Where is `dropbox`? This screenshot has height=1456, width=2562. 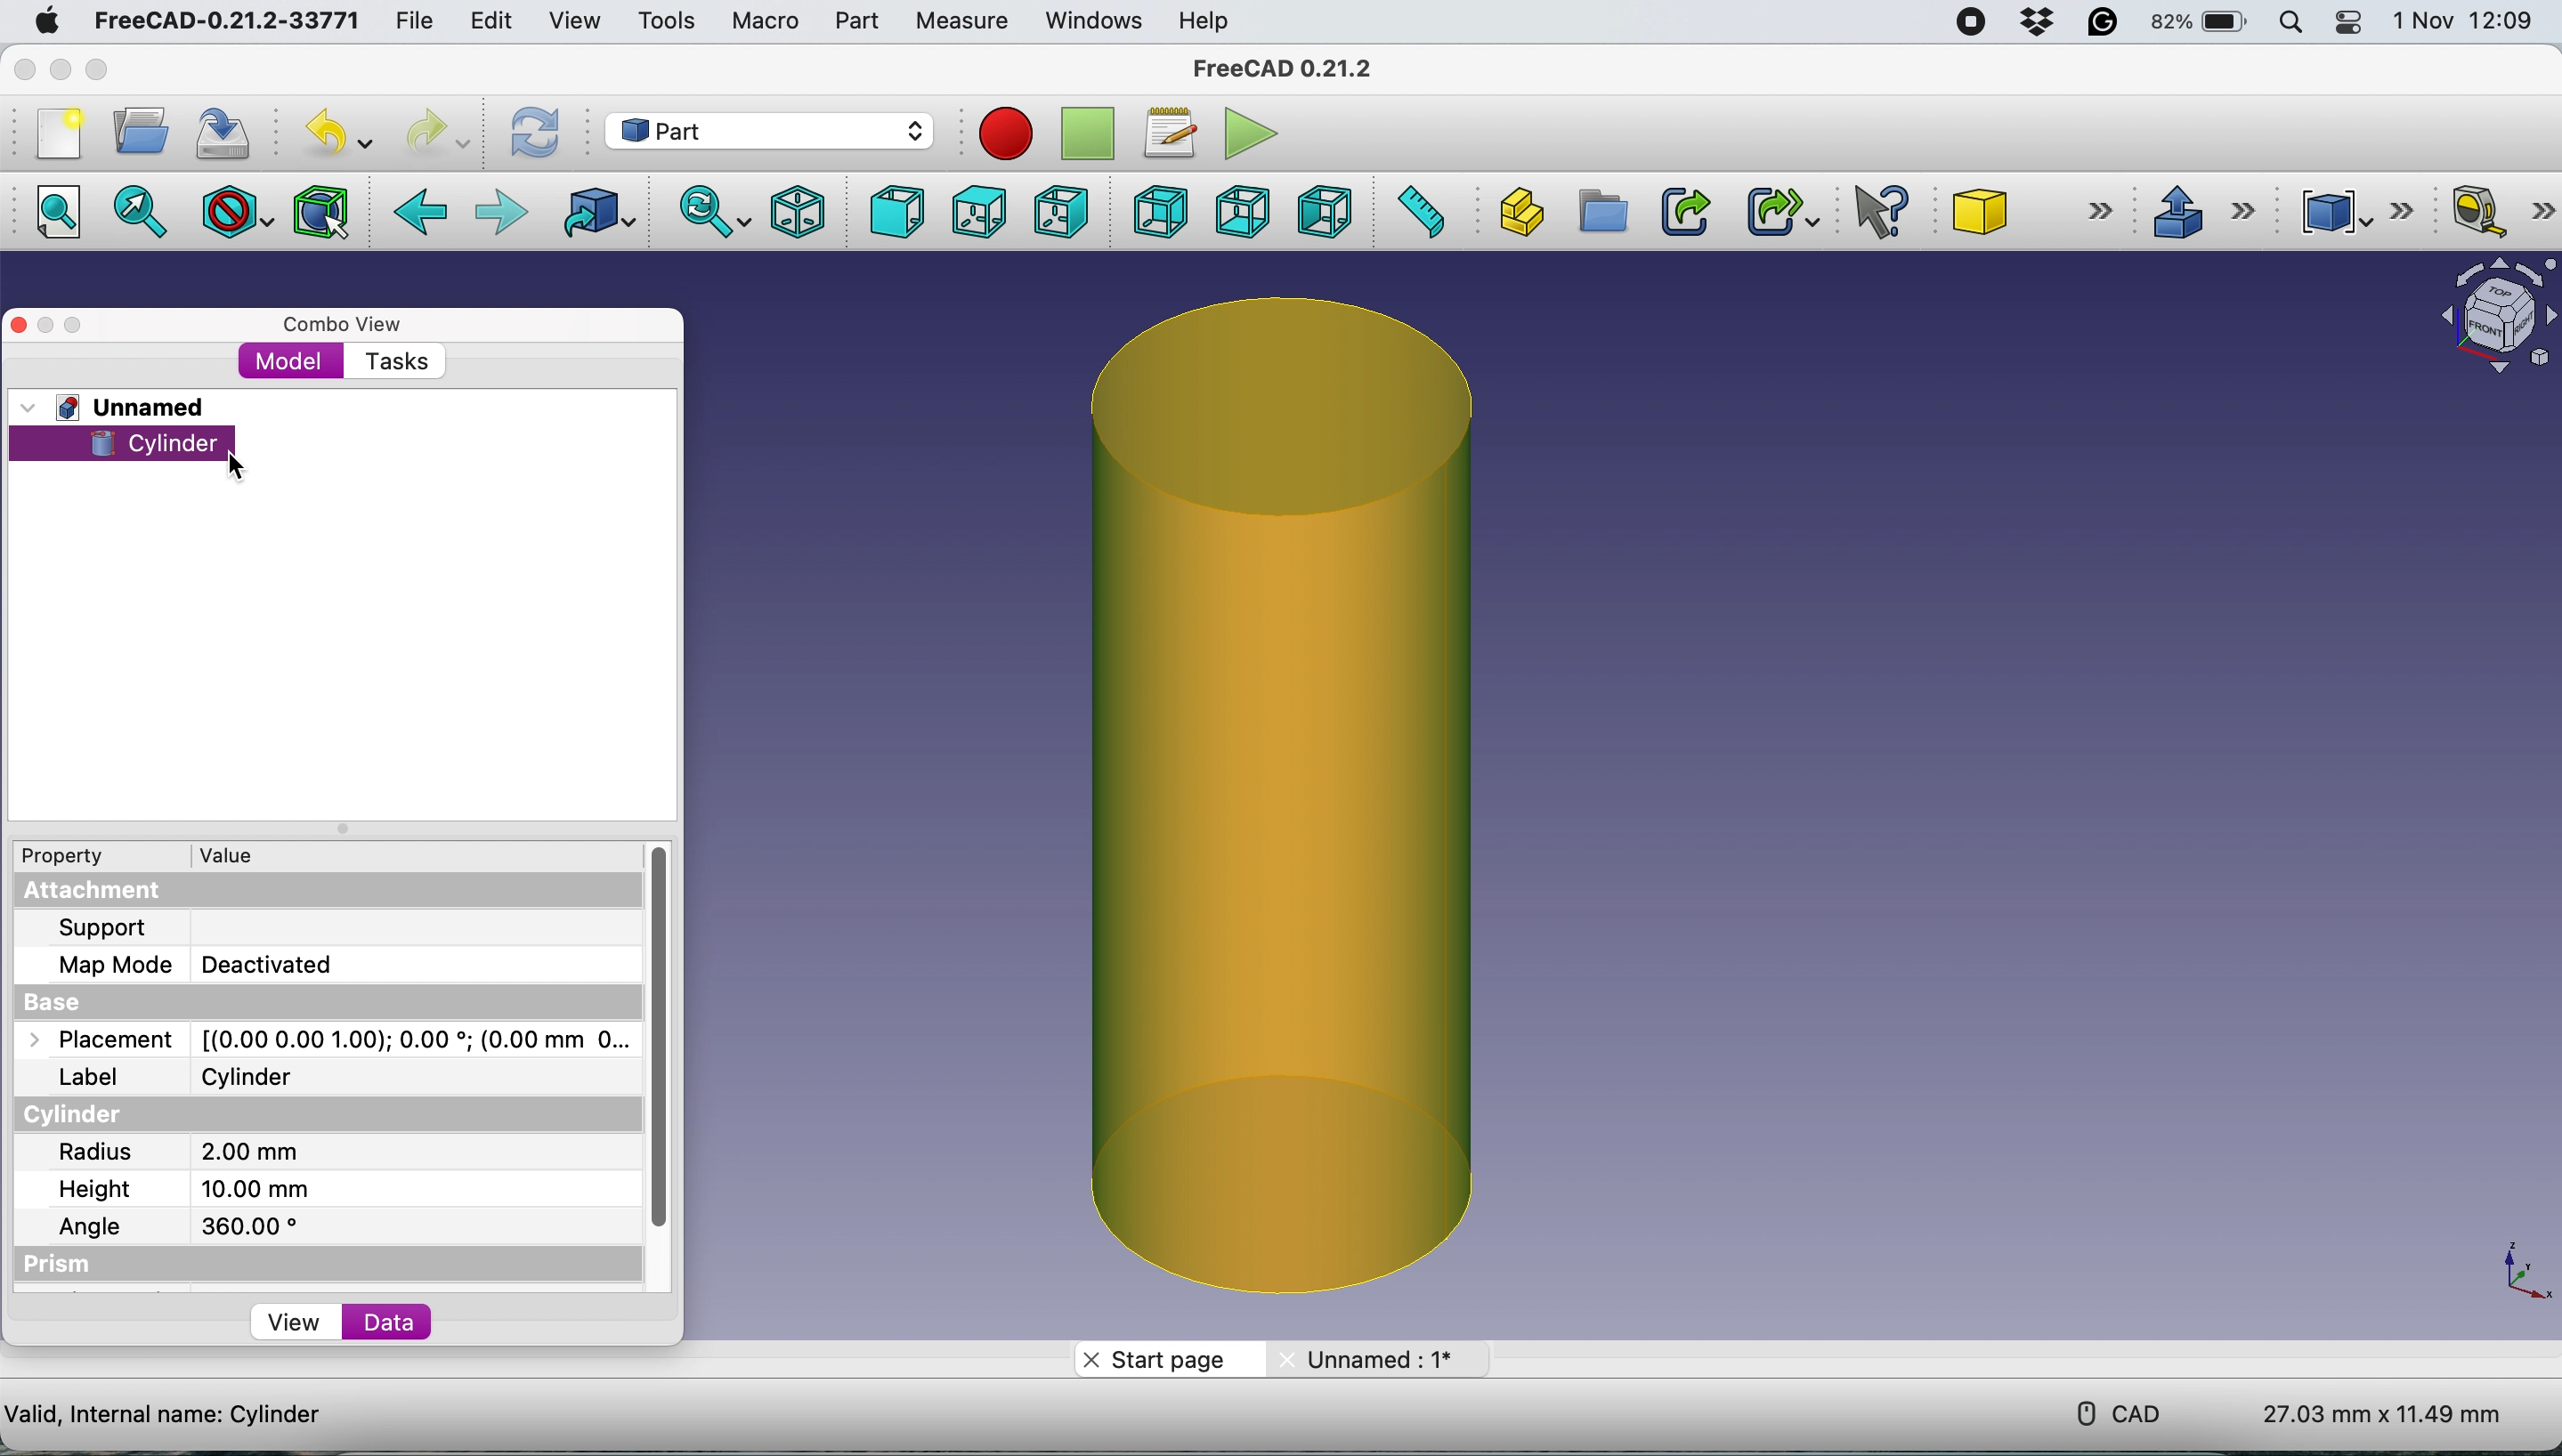
dropbox is located at coordinates (2037, 26).